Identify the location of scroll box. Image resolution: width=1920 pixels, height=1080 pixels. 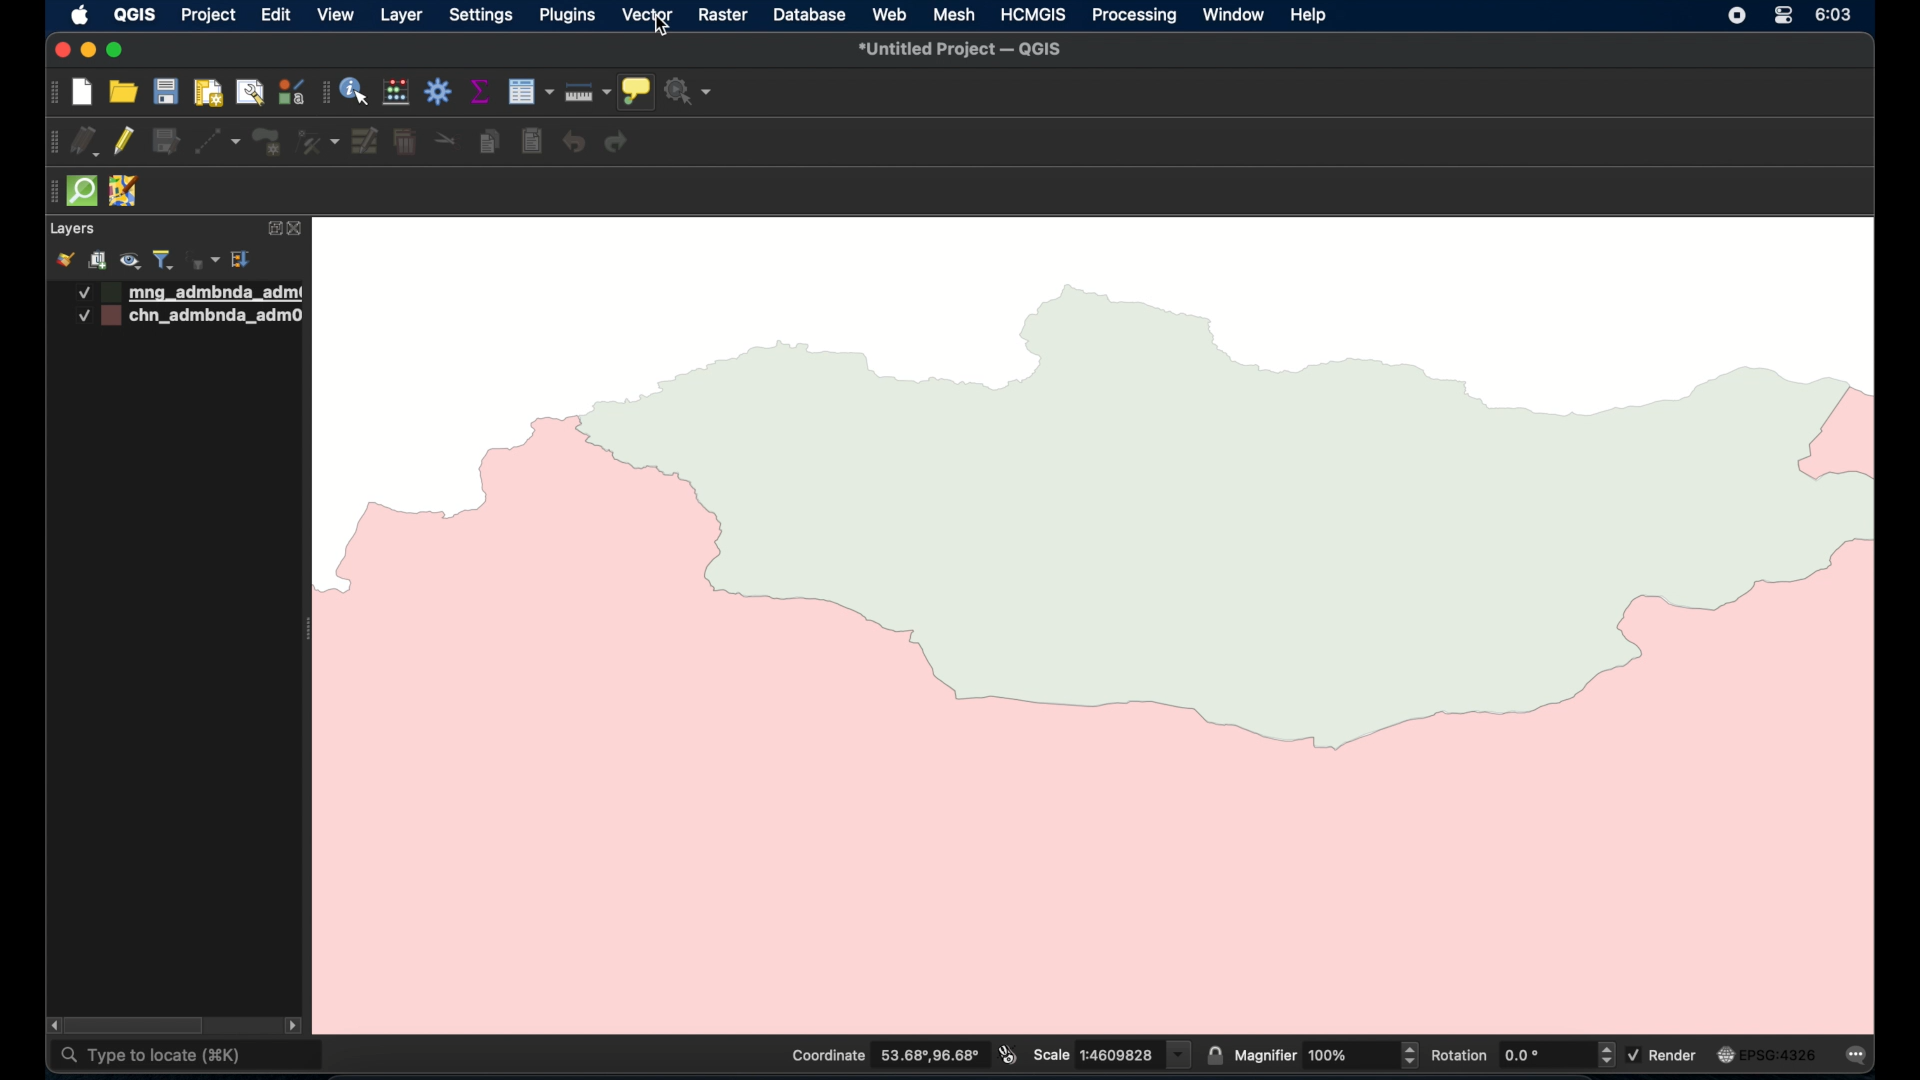
(138, 1026).